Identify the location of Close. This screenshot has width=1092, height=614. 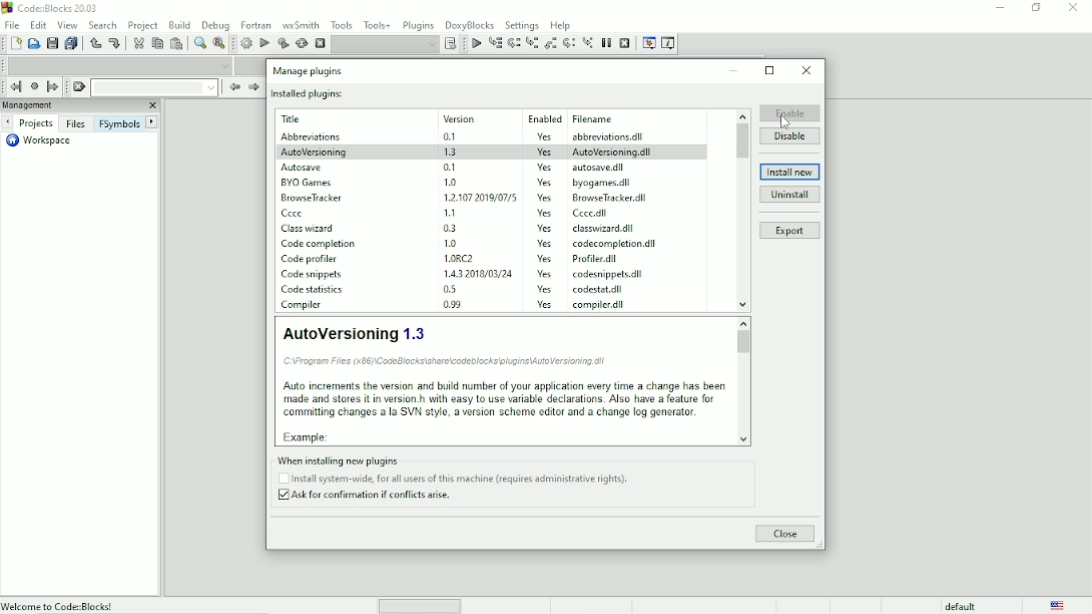
(786, 534).